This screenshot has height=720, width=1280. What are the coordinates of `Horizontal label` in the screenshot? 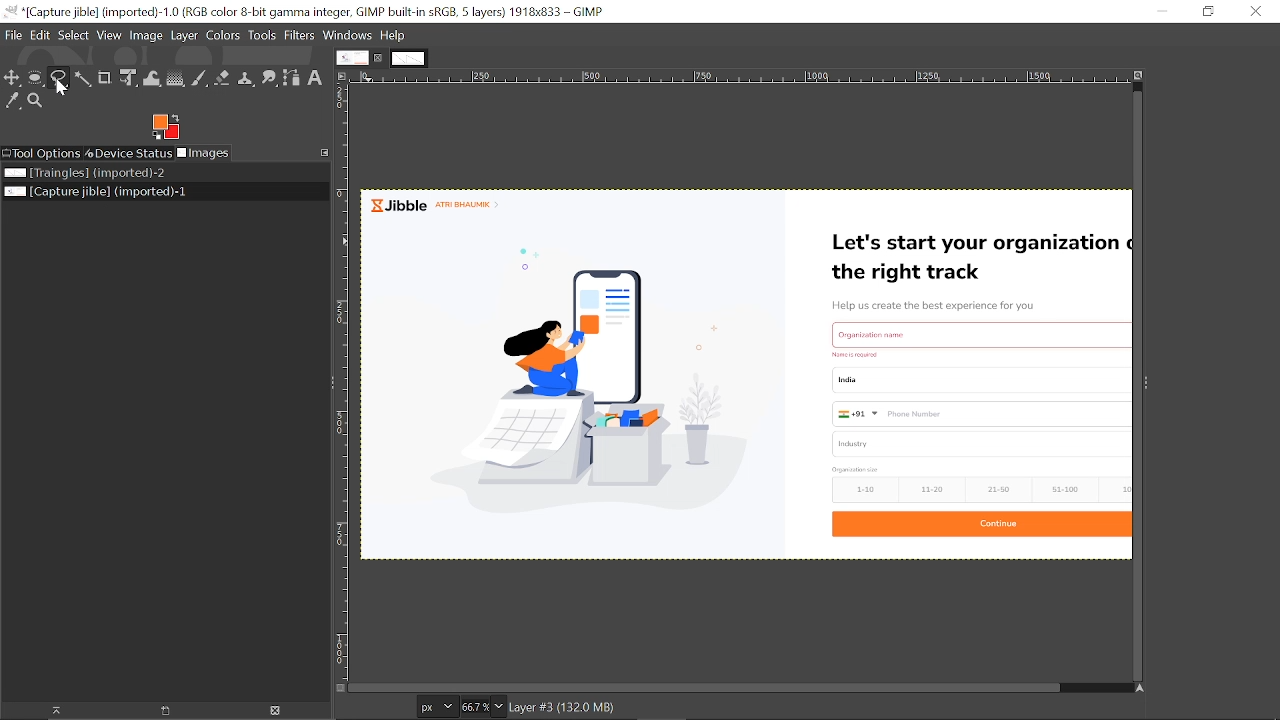 It's located at (742, 78).